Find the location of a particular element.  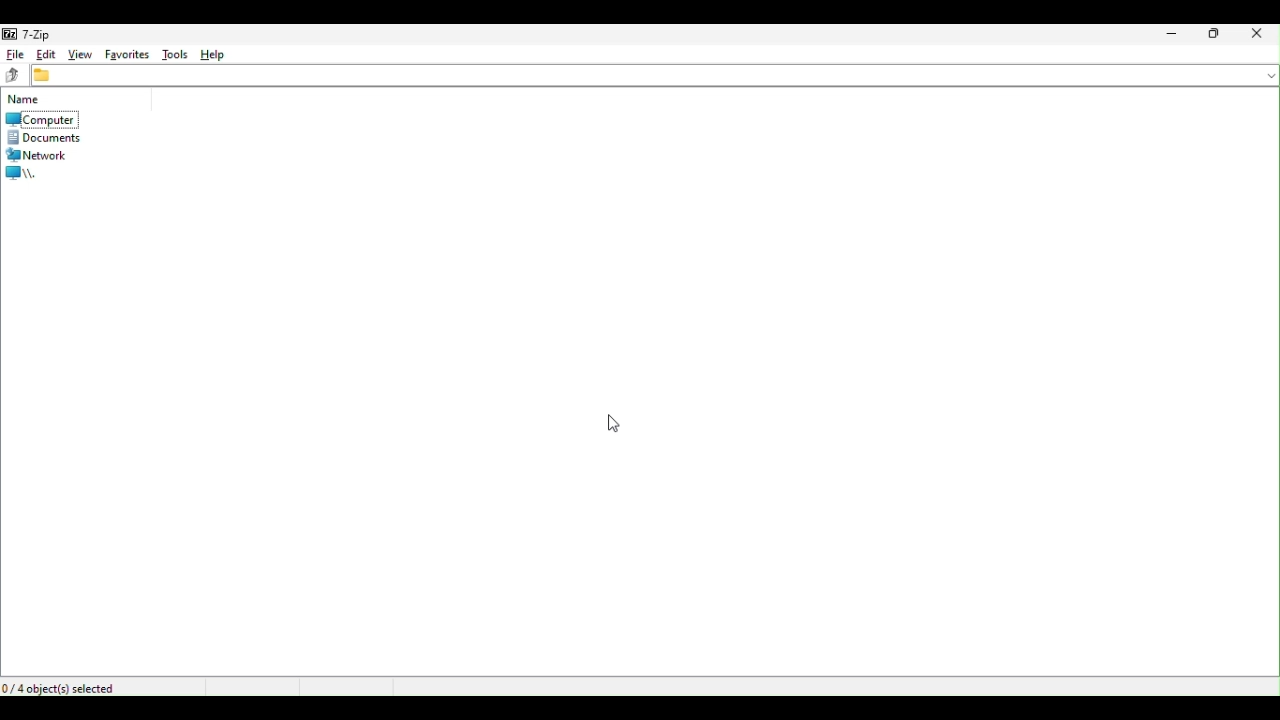

Favourites is located at coordinates (125, 54).